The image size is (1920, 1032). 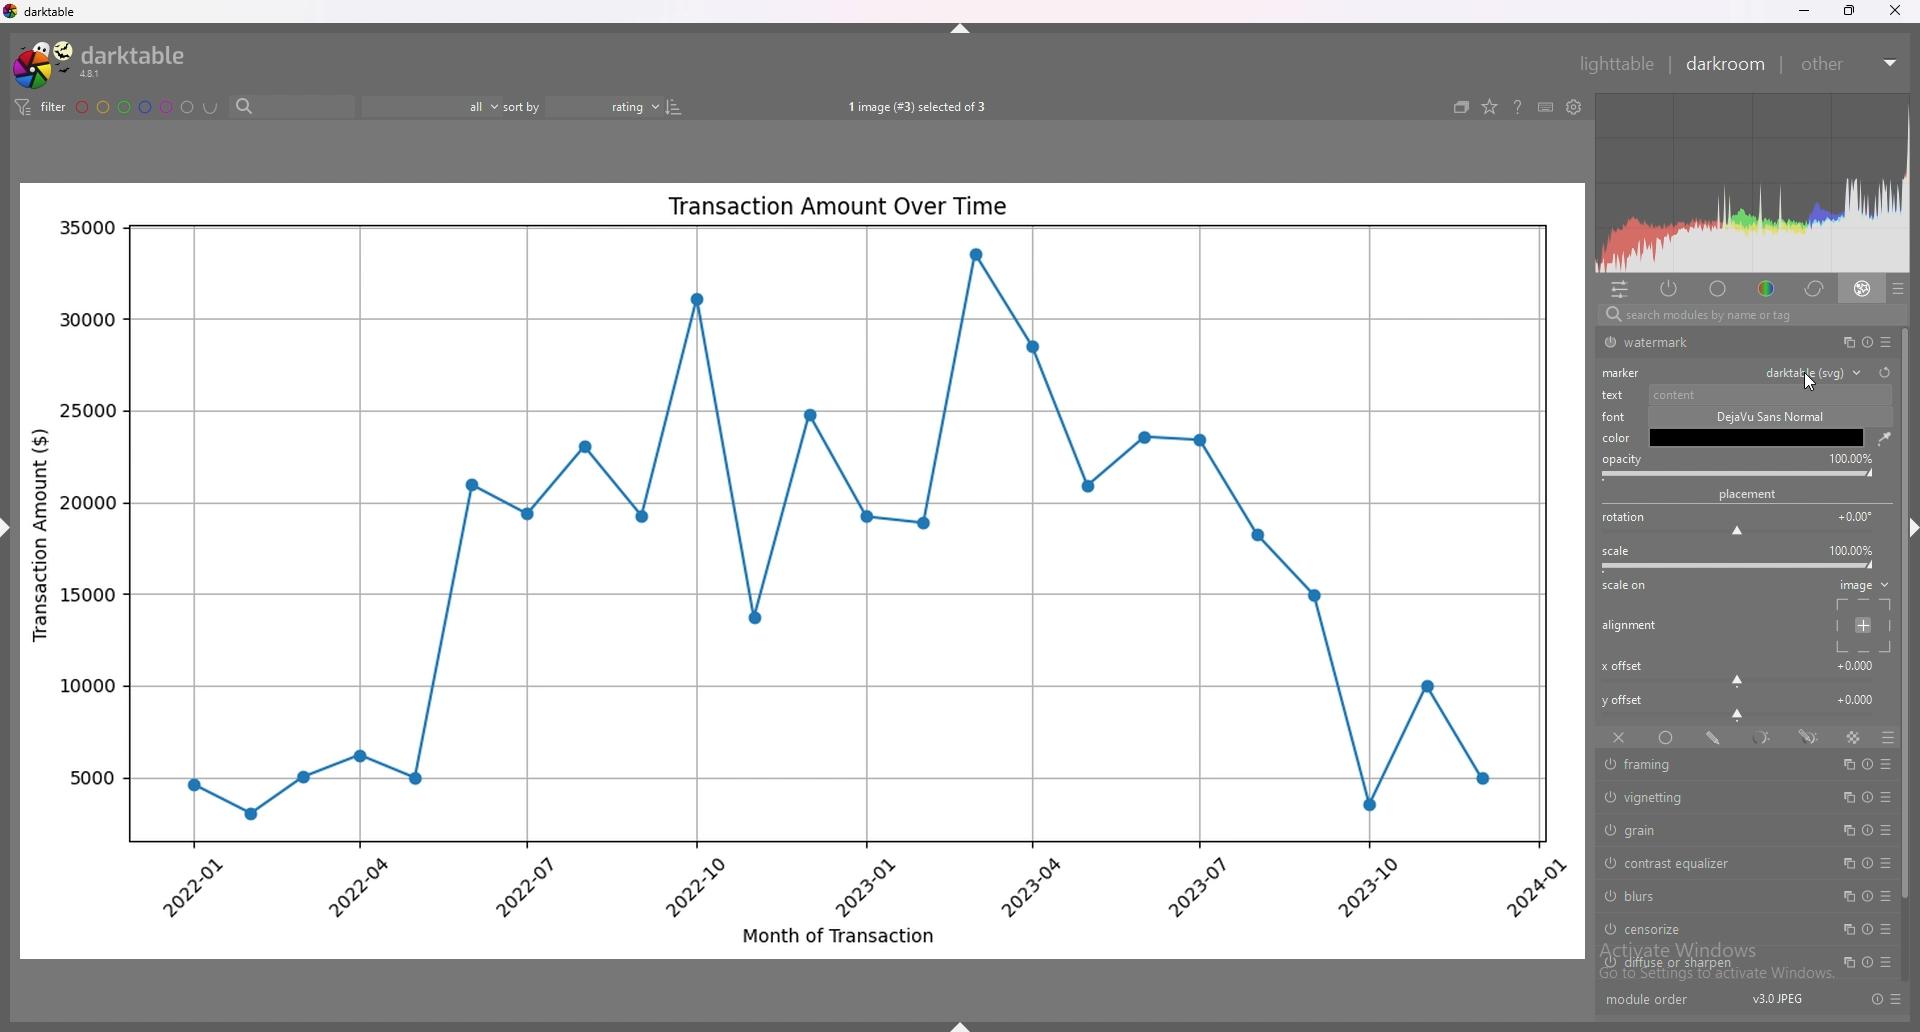 What do you see at coordinates (1848, 10) in the screenshot?
I see `resize` at bounding box center [1848, 10].